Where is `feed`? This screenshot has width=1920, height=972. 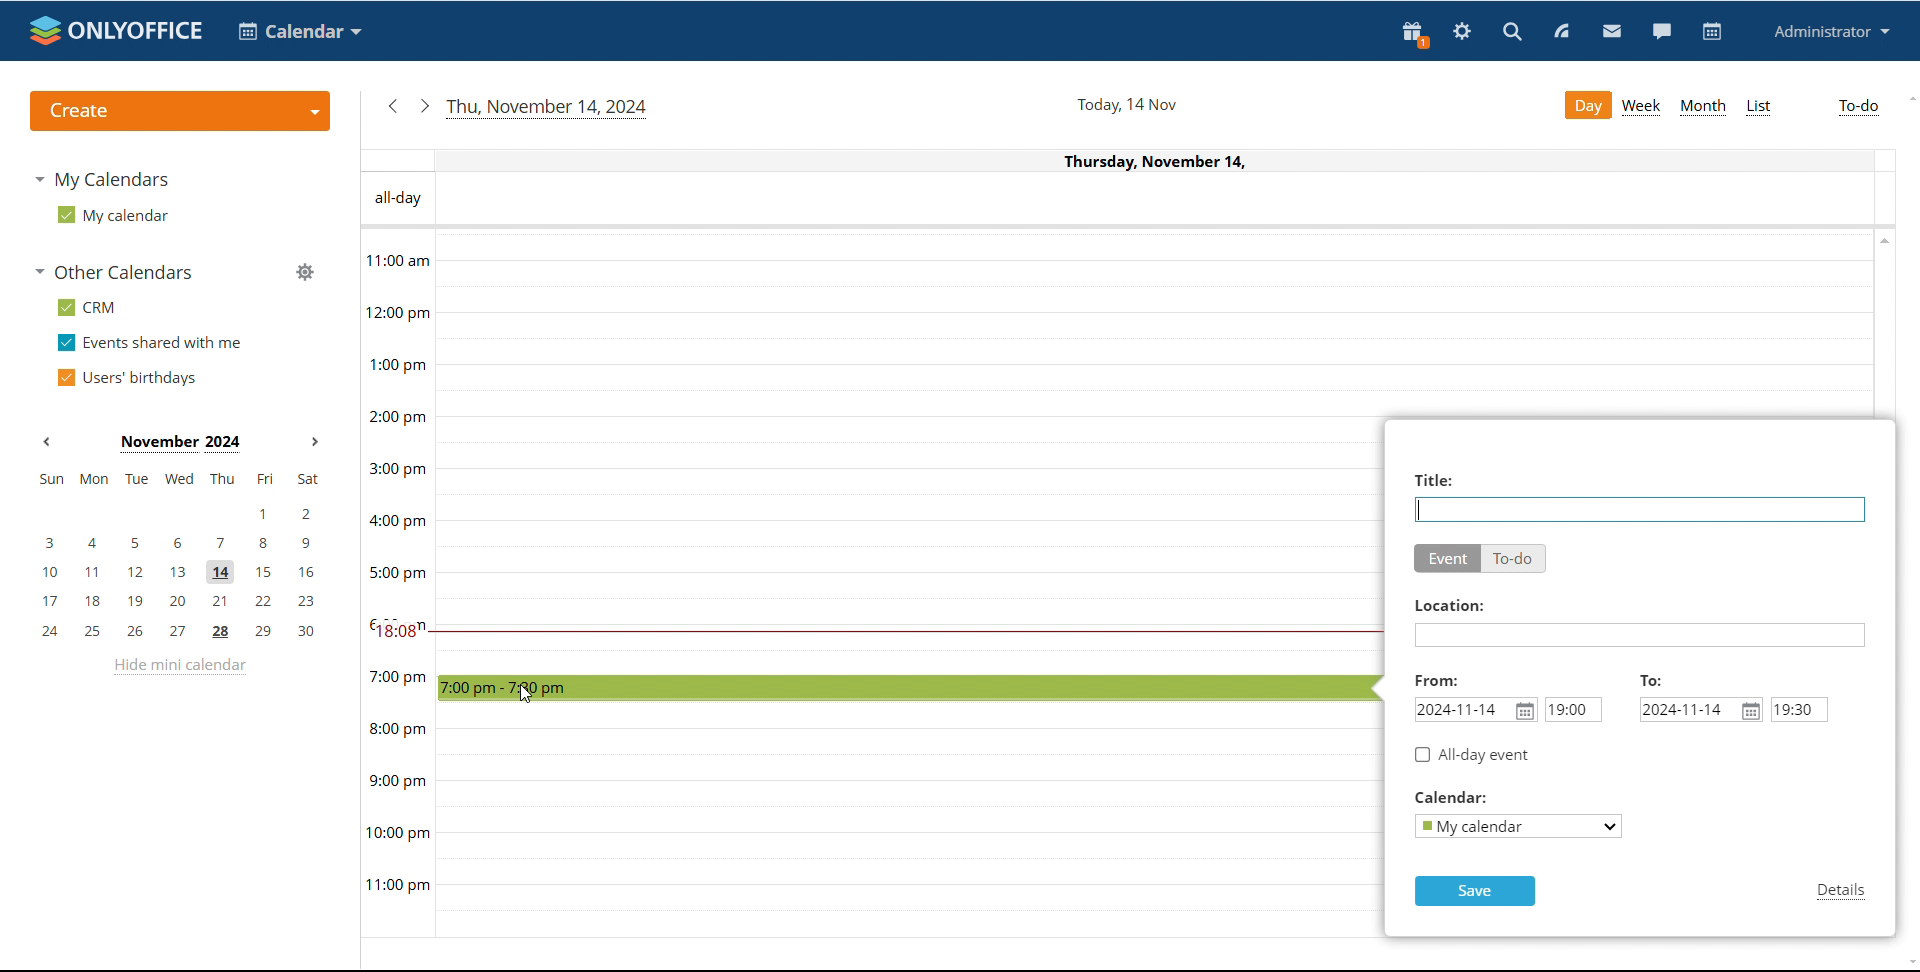 feed is located at coordinates (1564, 31).